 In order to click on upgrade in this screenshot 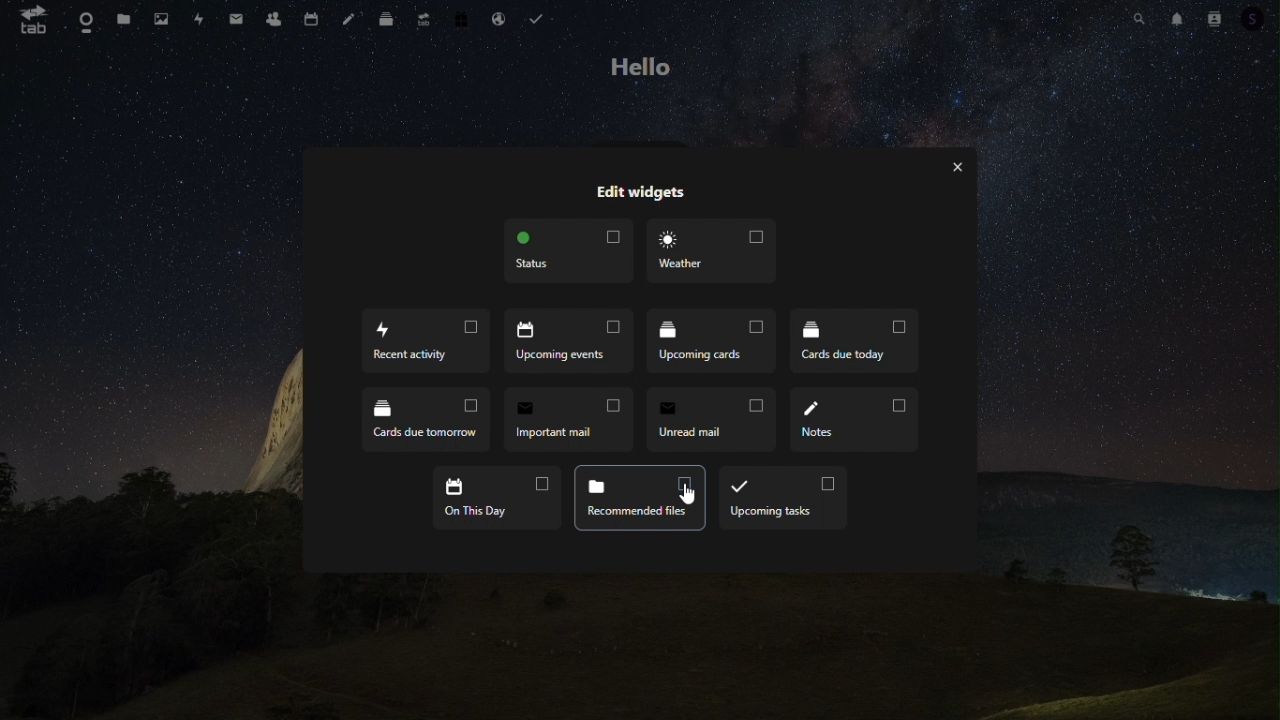, I will do `click(423, 21)`.